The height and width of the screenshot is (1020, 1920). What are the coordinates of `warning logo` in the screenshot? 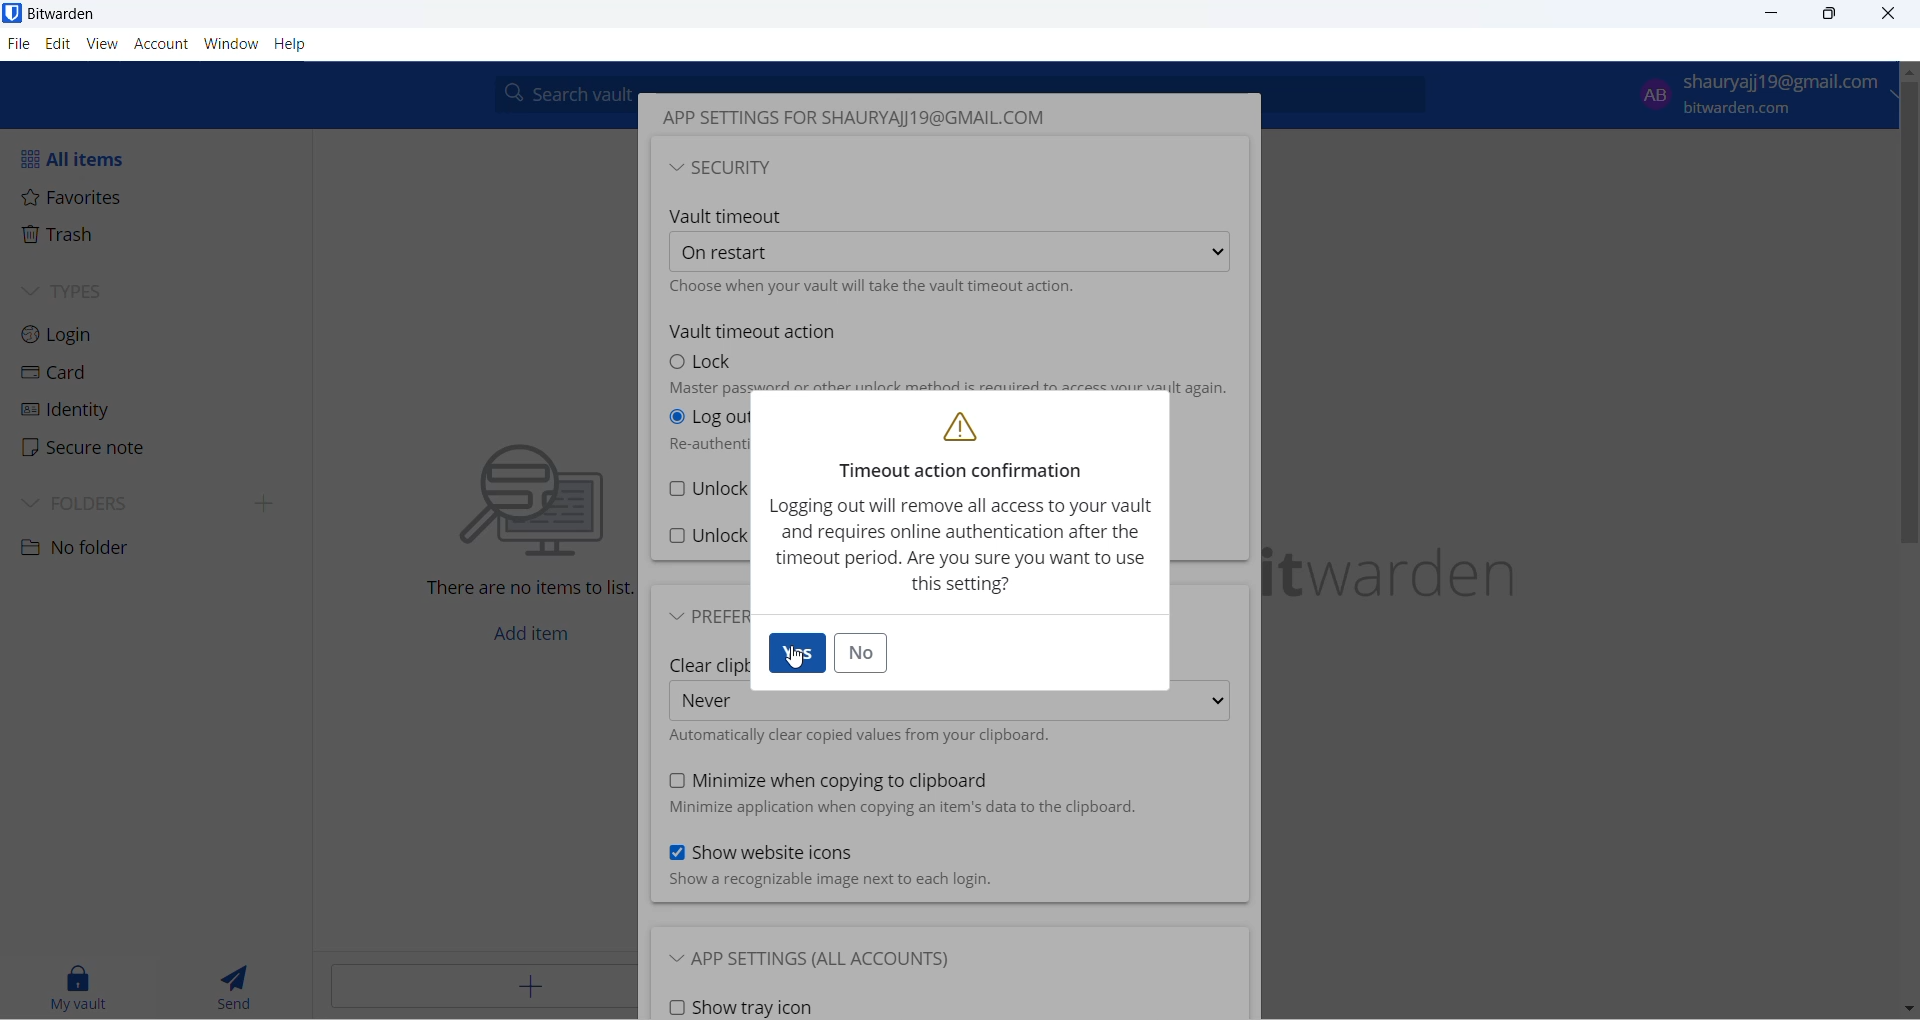 It's located at (964, 425).